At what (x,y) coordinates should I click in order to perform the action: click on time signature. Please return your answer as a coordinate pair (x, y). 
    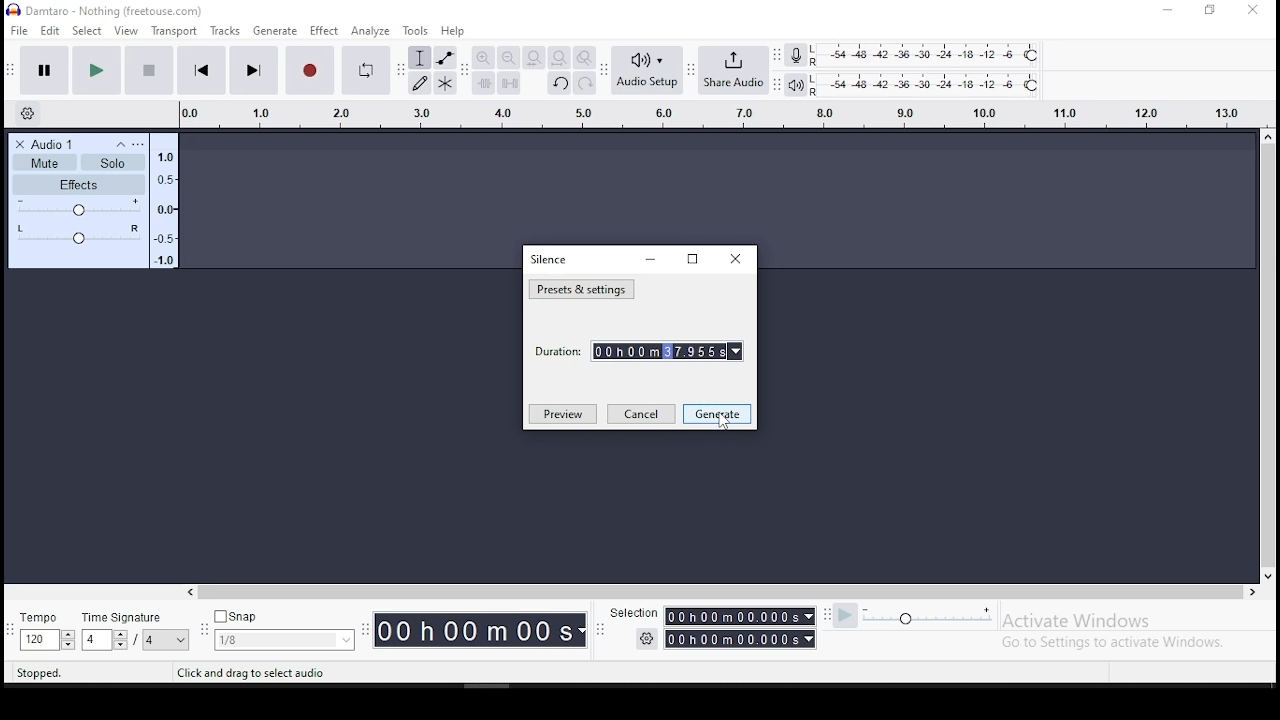
    Looking at the image, I should click on (134, 630).